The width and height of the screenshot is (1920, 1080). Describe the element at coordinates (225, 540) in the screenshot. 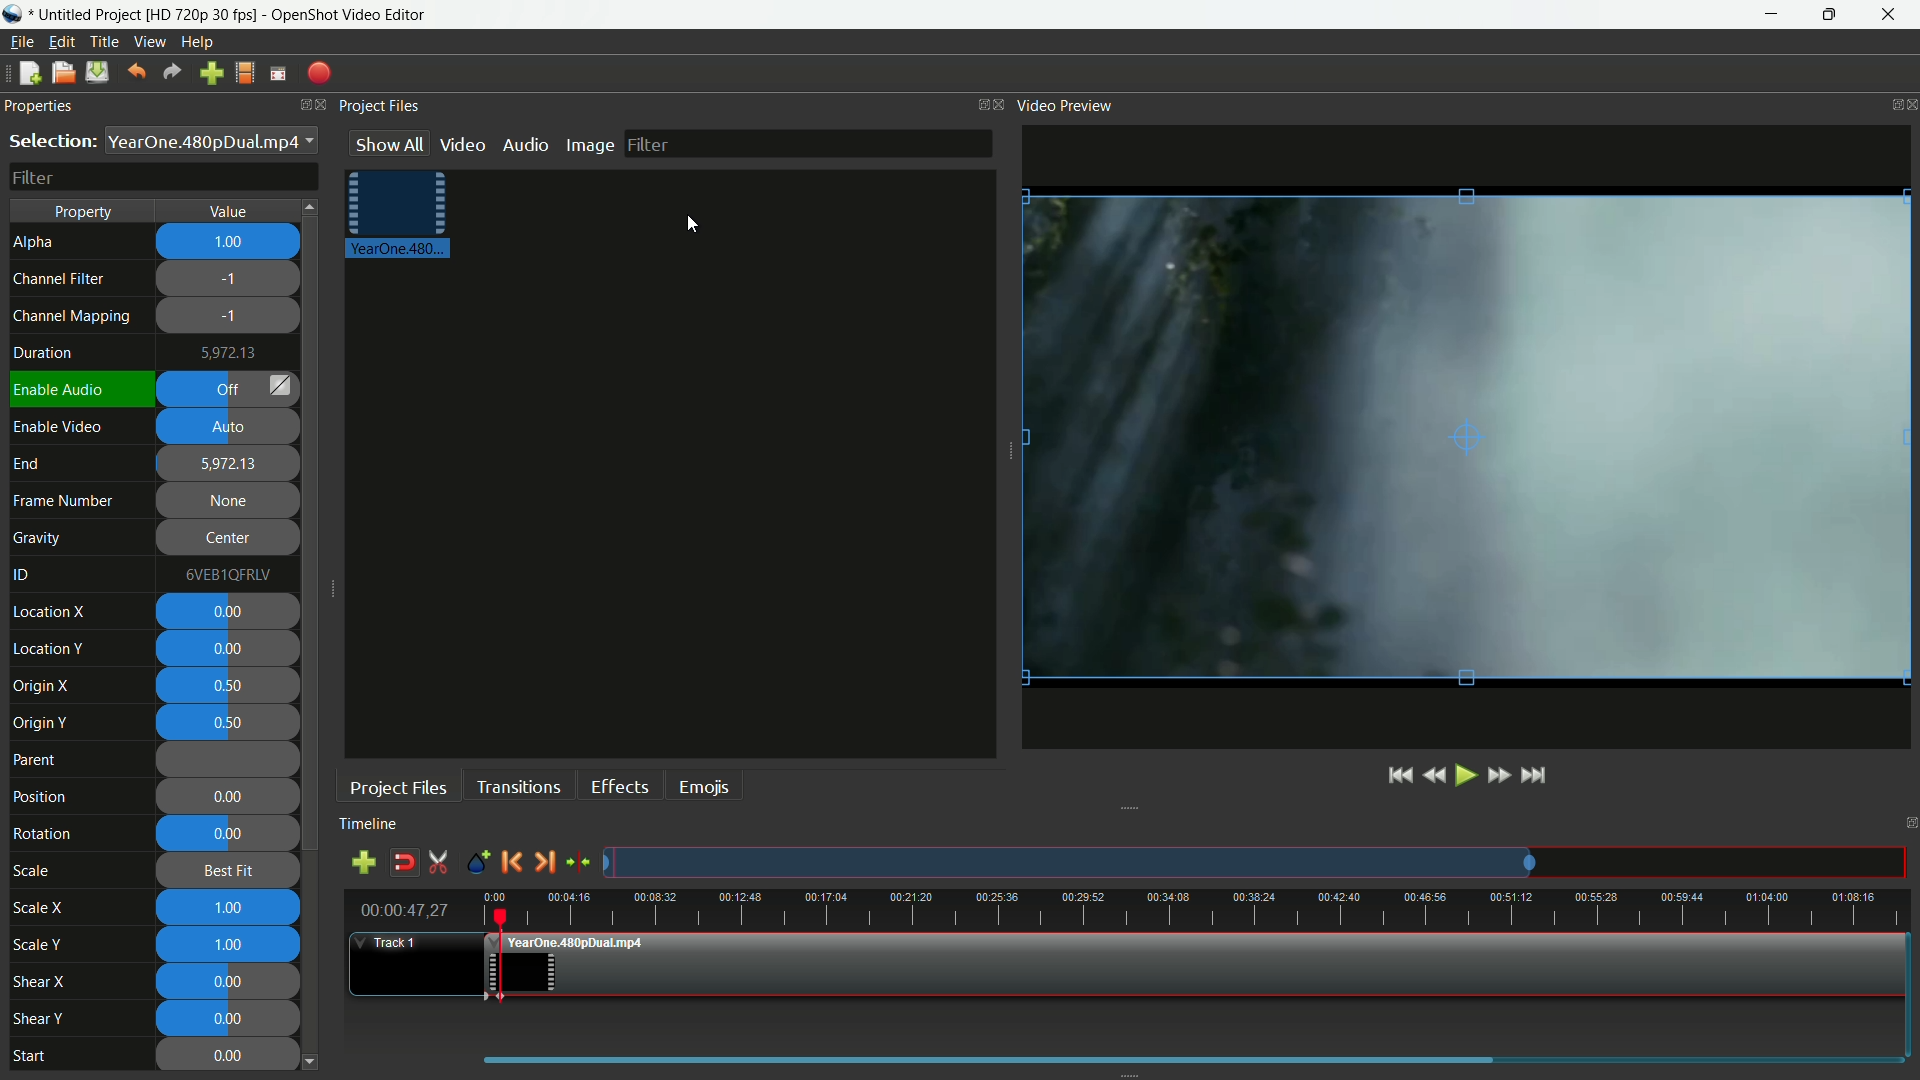

I see `center` at that location.